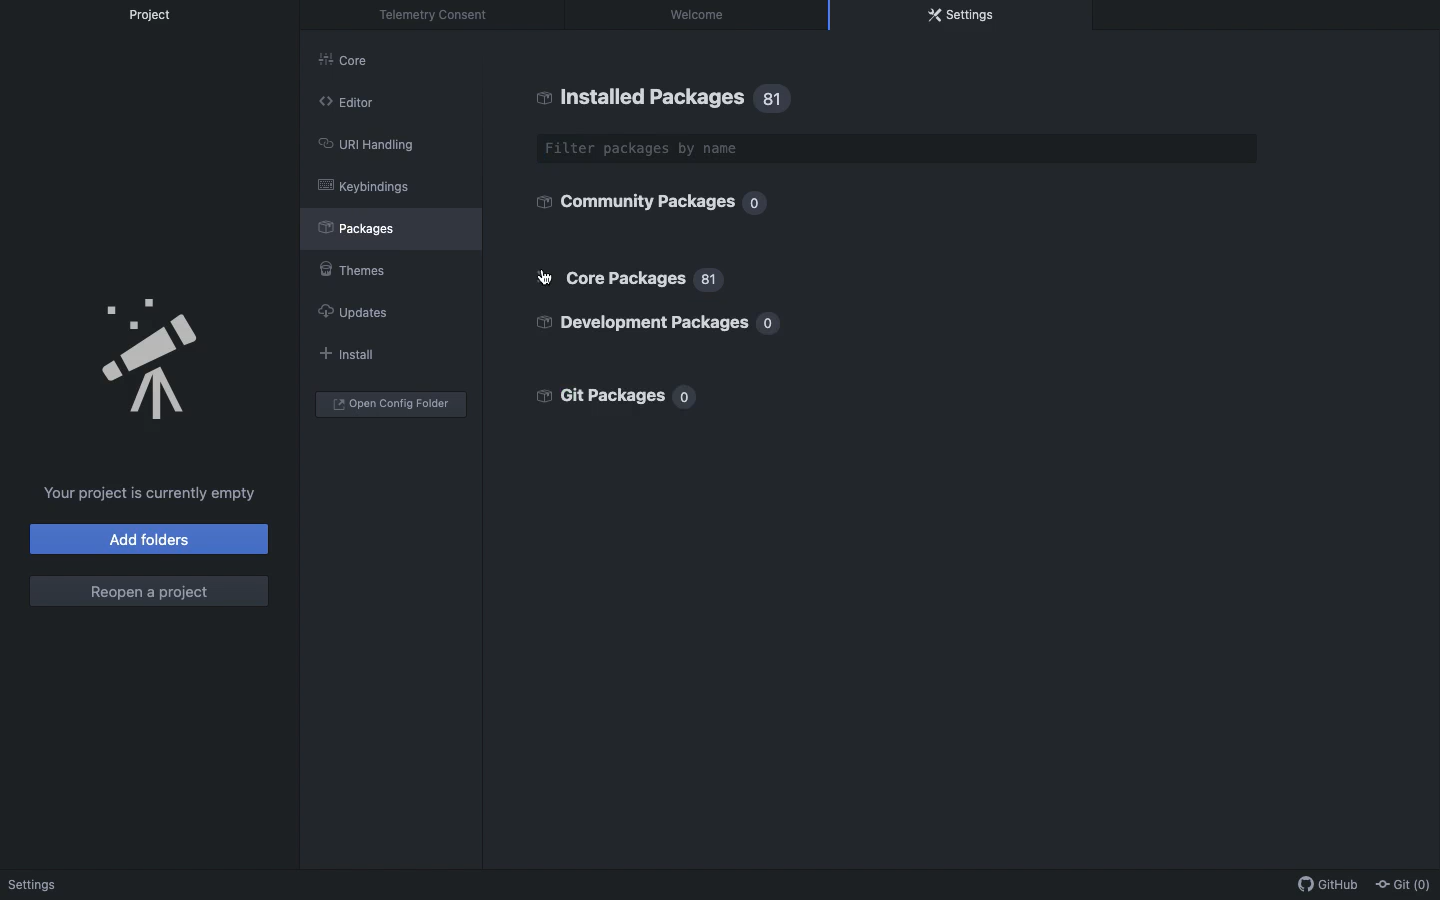  I want to click on Reopen a project, so click(148, 592).